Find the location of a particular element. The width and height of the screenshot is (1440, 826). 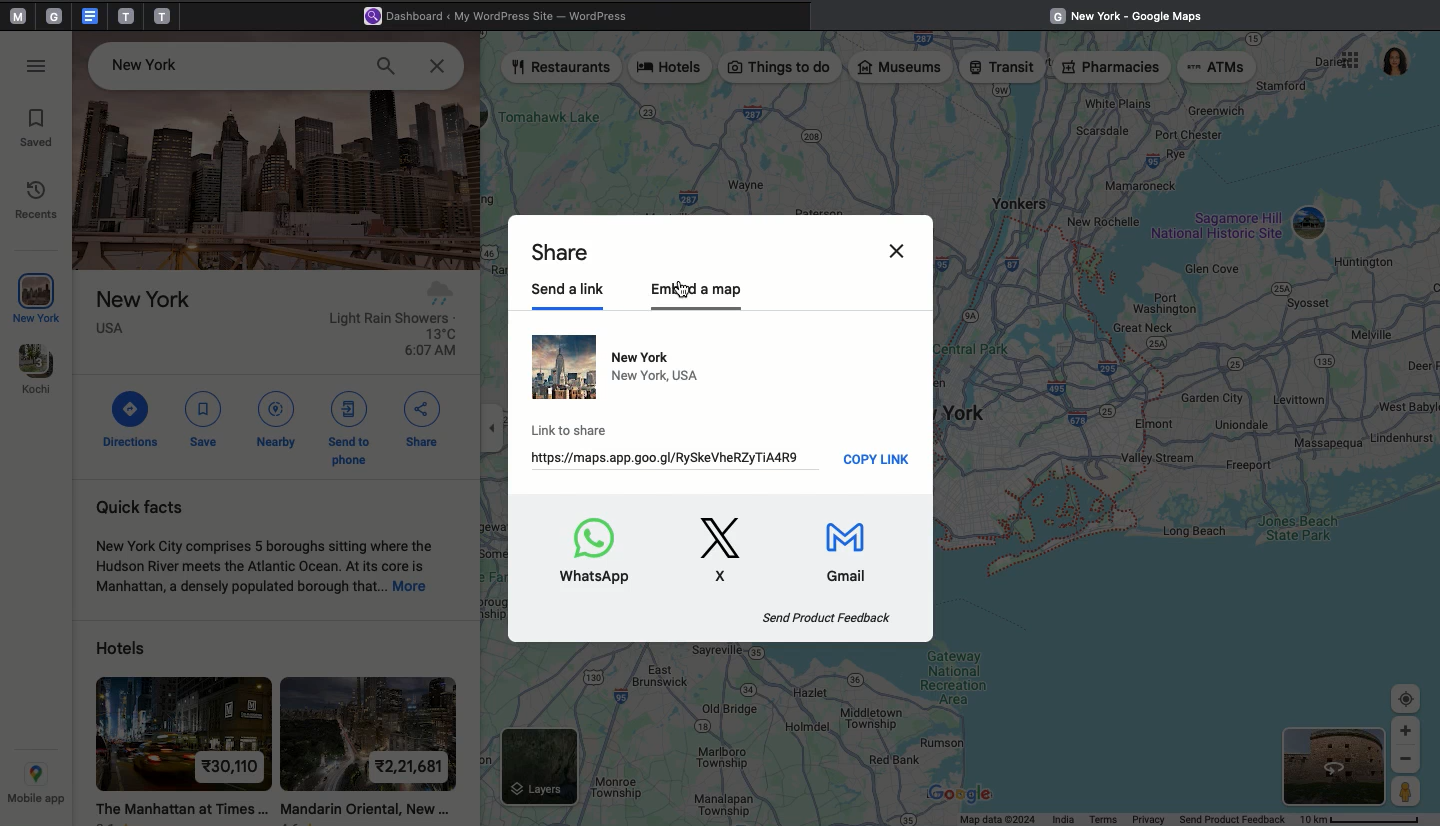

Cursor is located at coordinates (685, 290).